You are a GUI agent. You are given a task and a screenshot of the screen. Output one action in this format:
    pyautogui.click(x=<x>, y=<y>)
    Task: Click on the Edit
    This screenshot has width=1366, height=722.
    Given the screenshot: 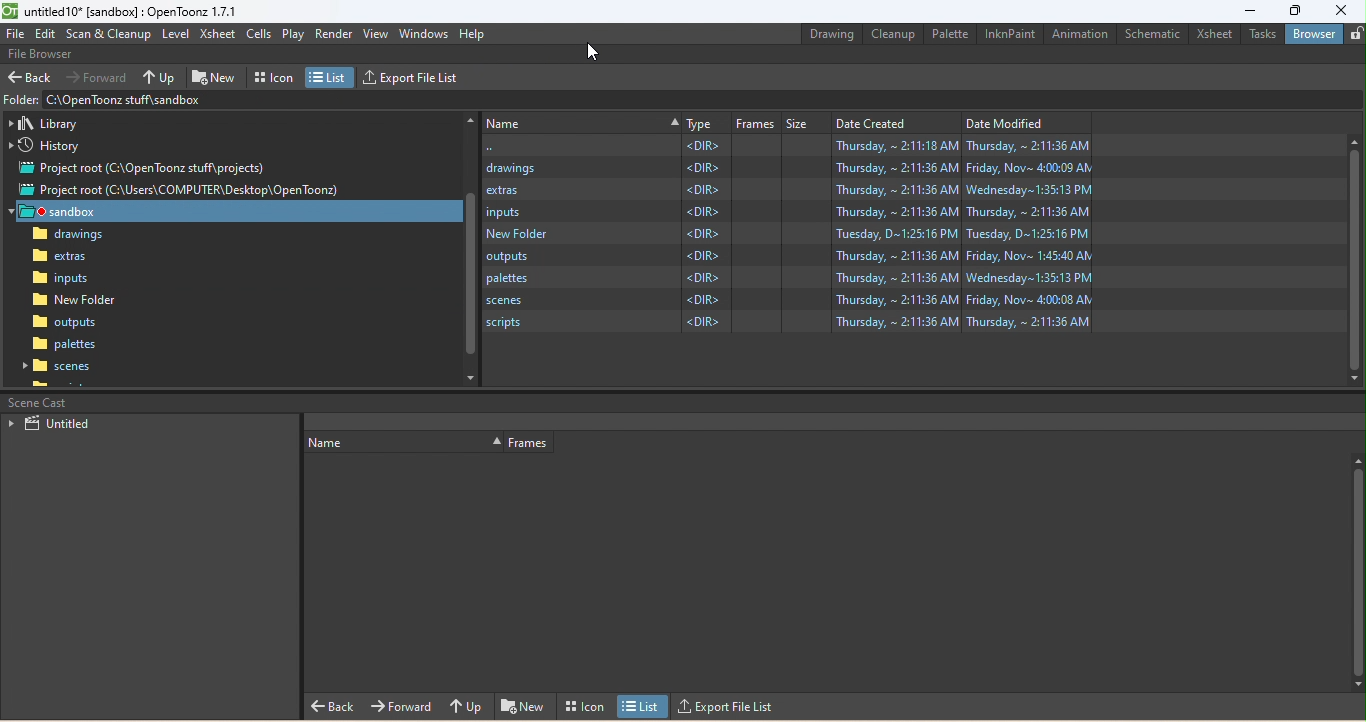 What is the action you would take?
    pyautogui.click(x=46, y=33)
    